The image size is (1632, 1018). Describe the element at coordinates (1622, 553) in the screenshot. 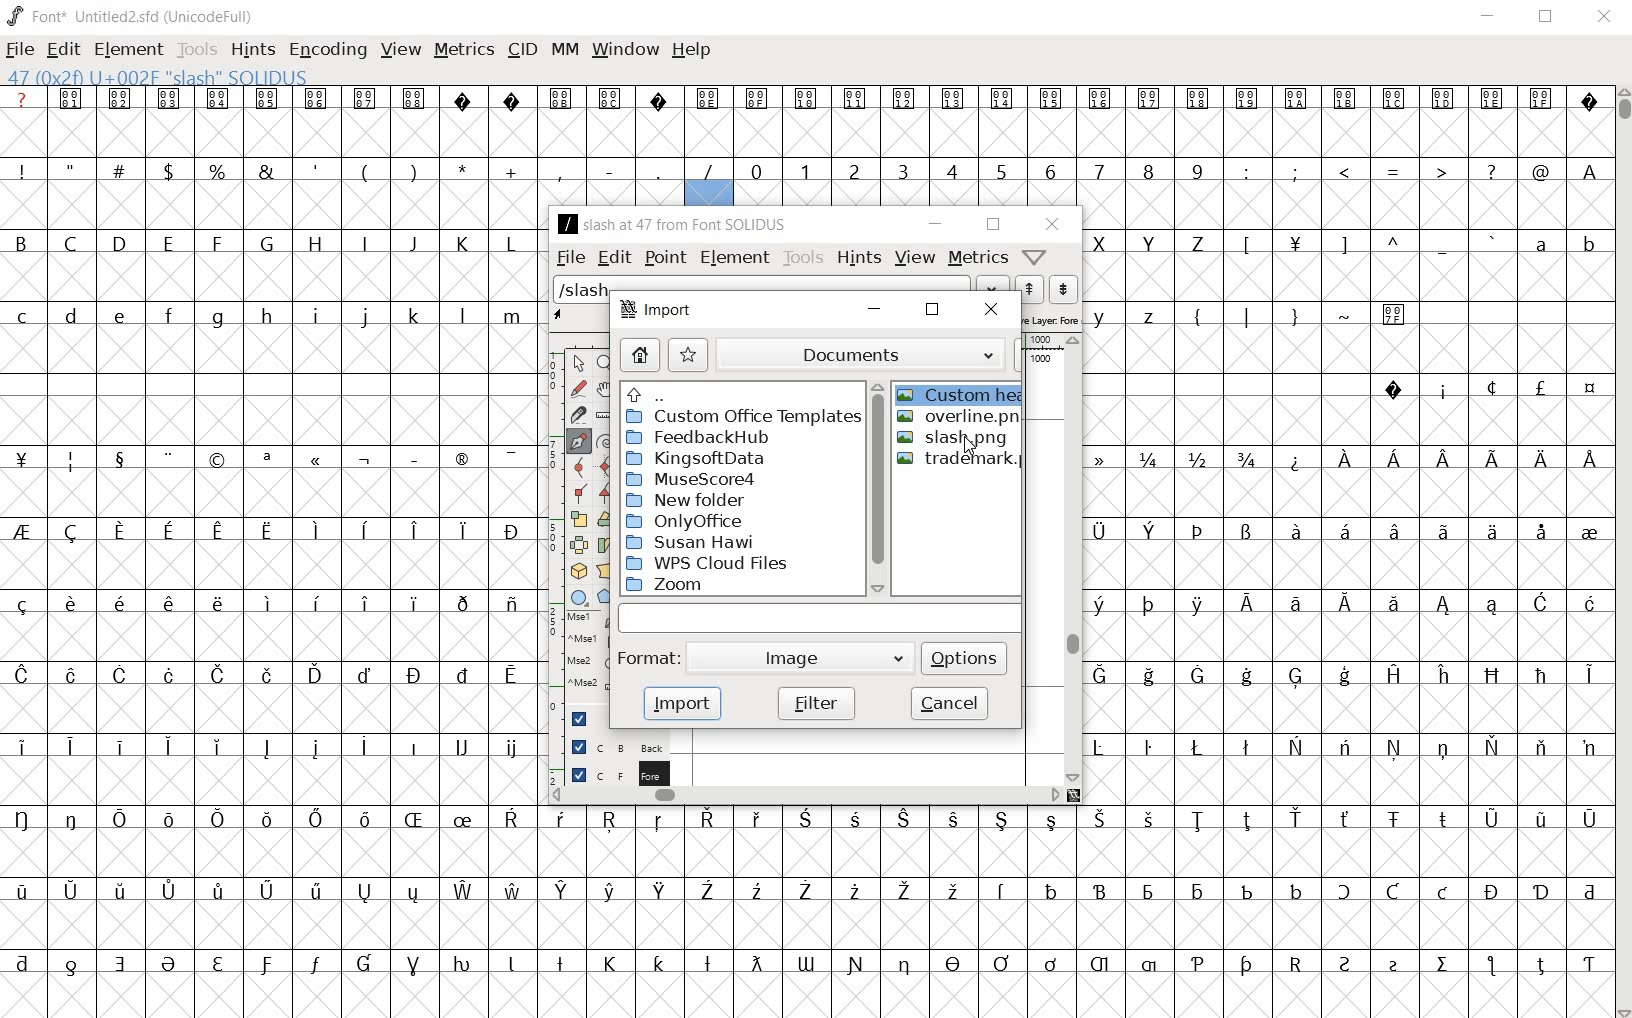

I see `CURSOR` at that location.